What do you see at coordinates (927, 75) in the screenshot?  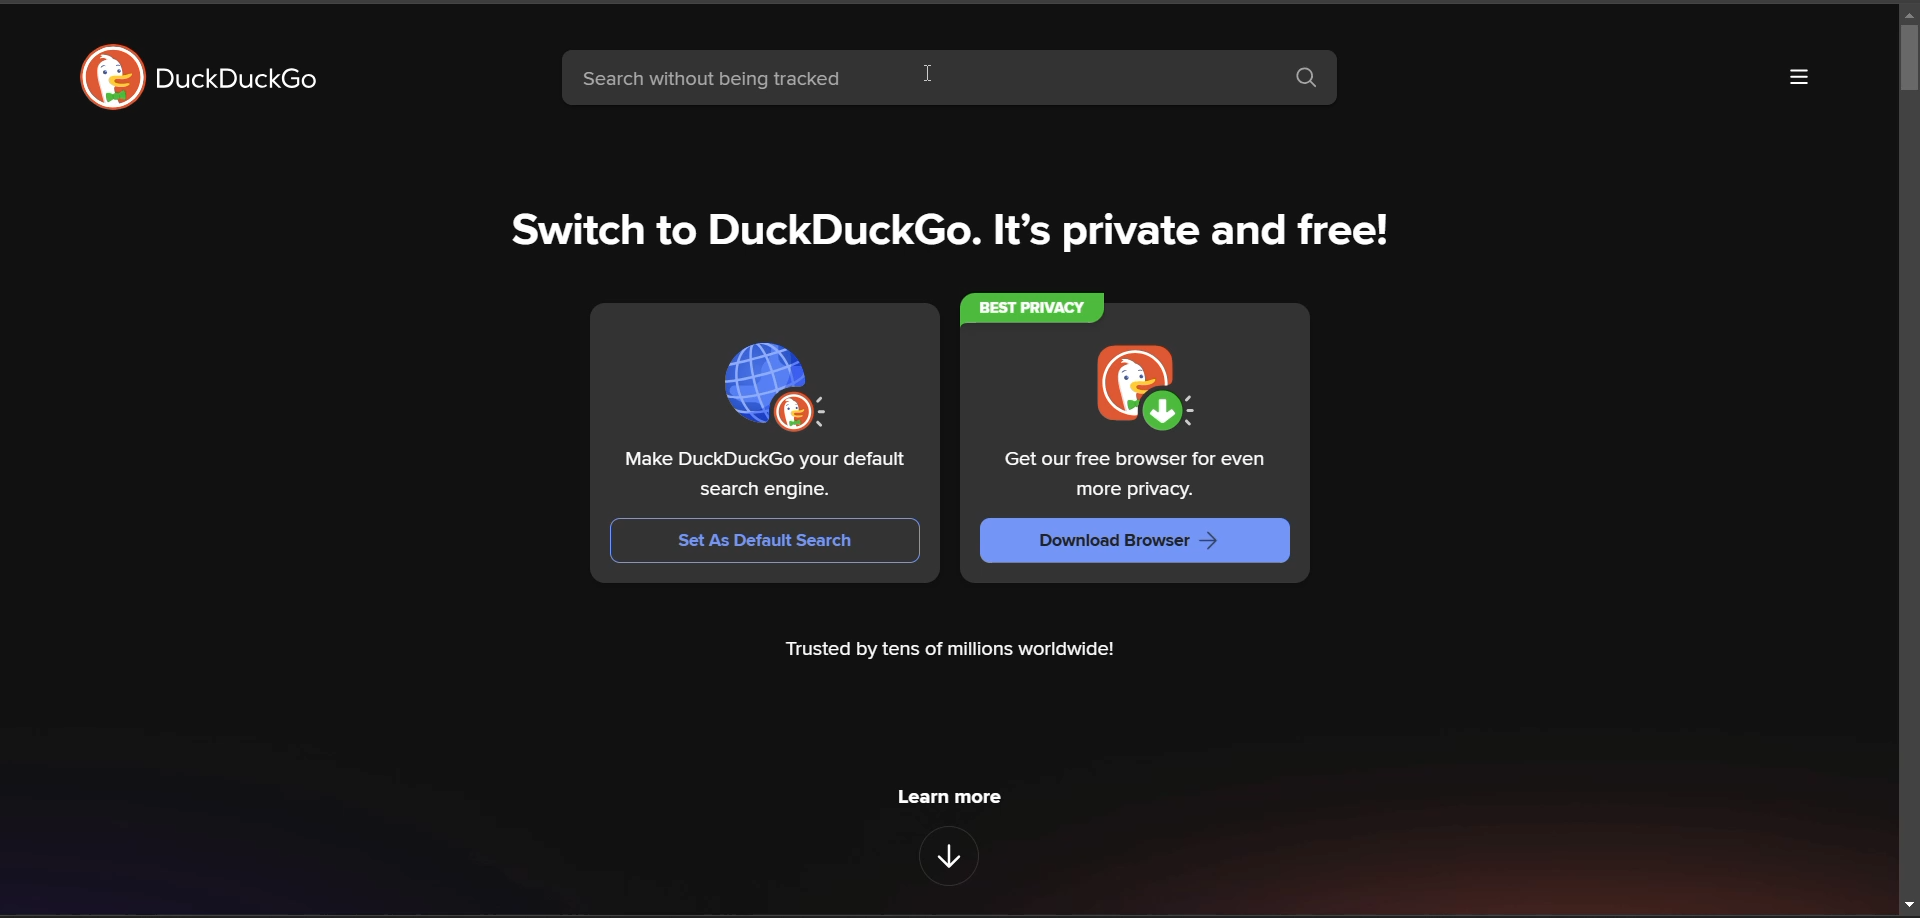 I see `cursor` at bounding box center [927, 75].